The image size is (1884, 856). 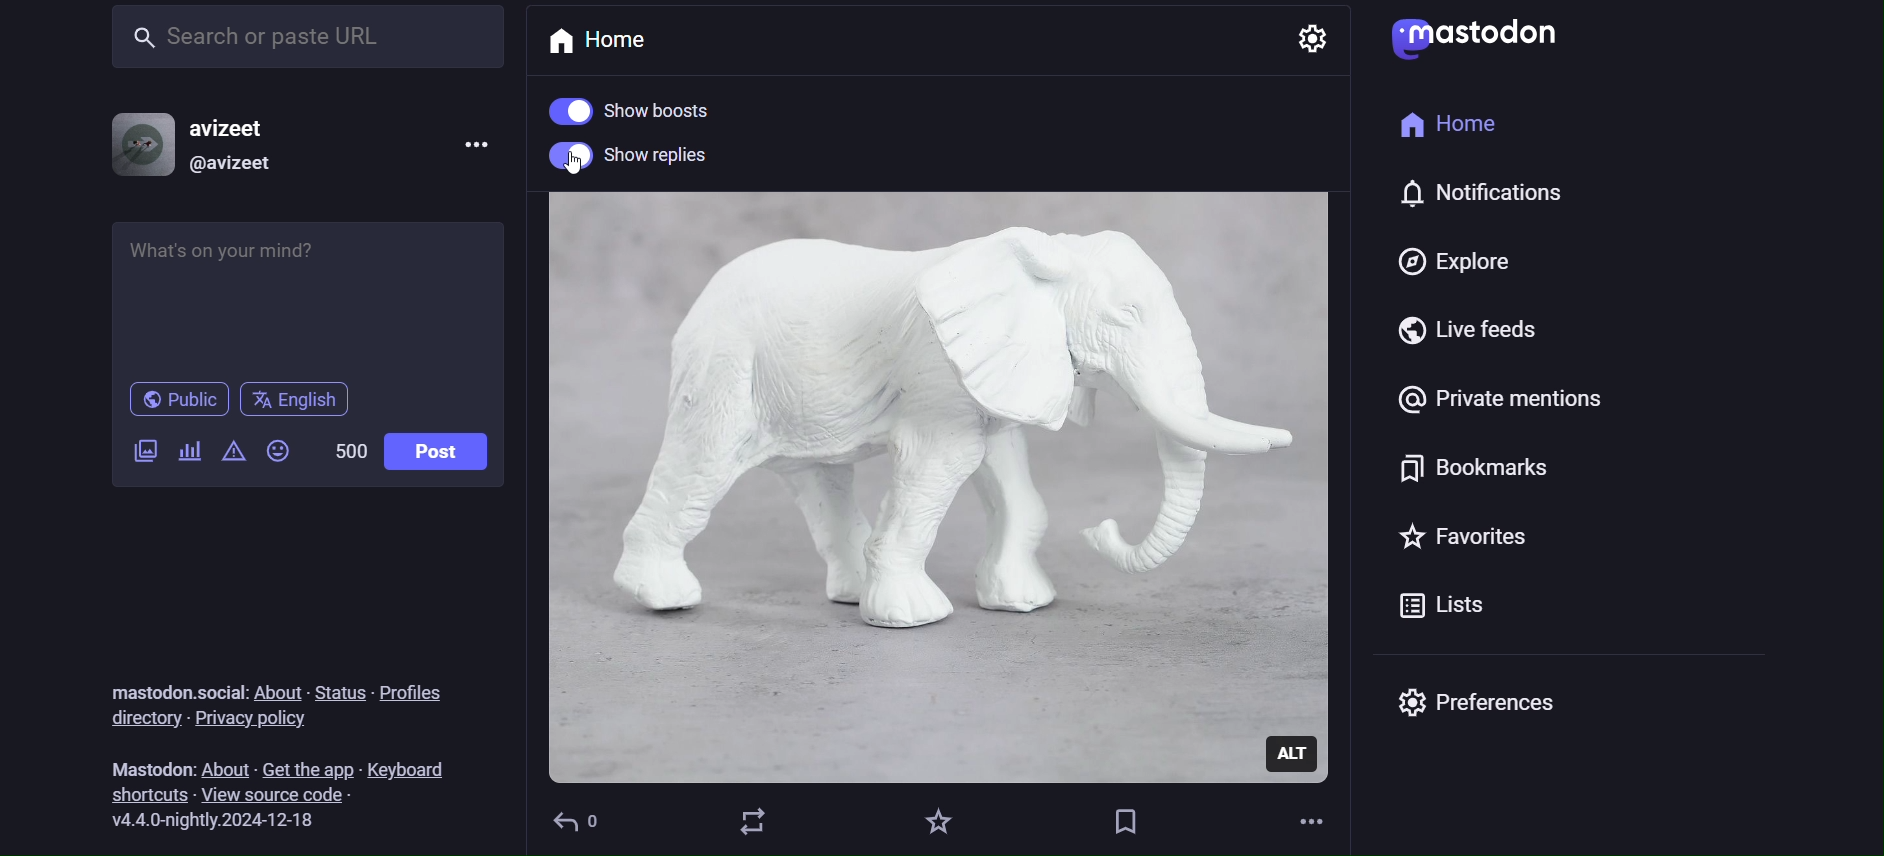 What do you see at coordinates (1461, 543) in the screenshot?
I see `favorites` at bounding box center [1461, 543].